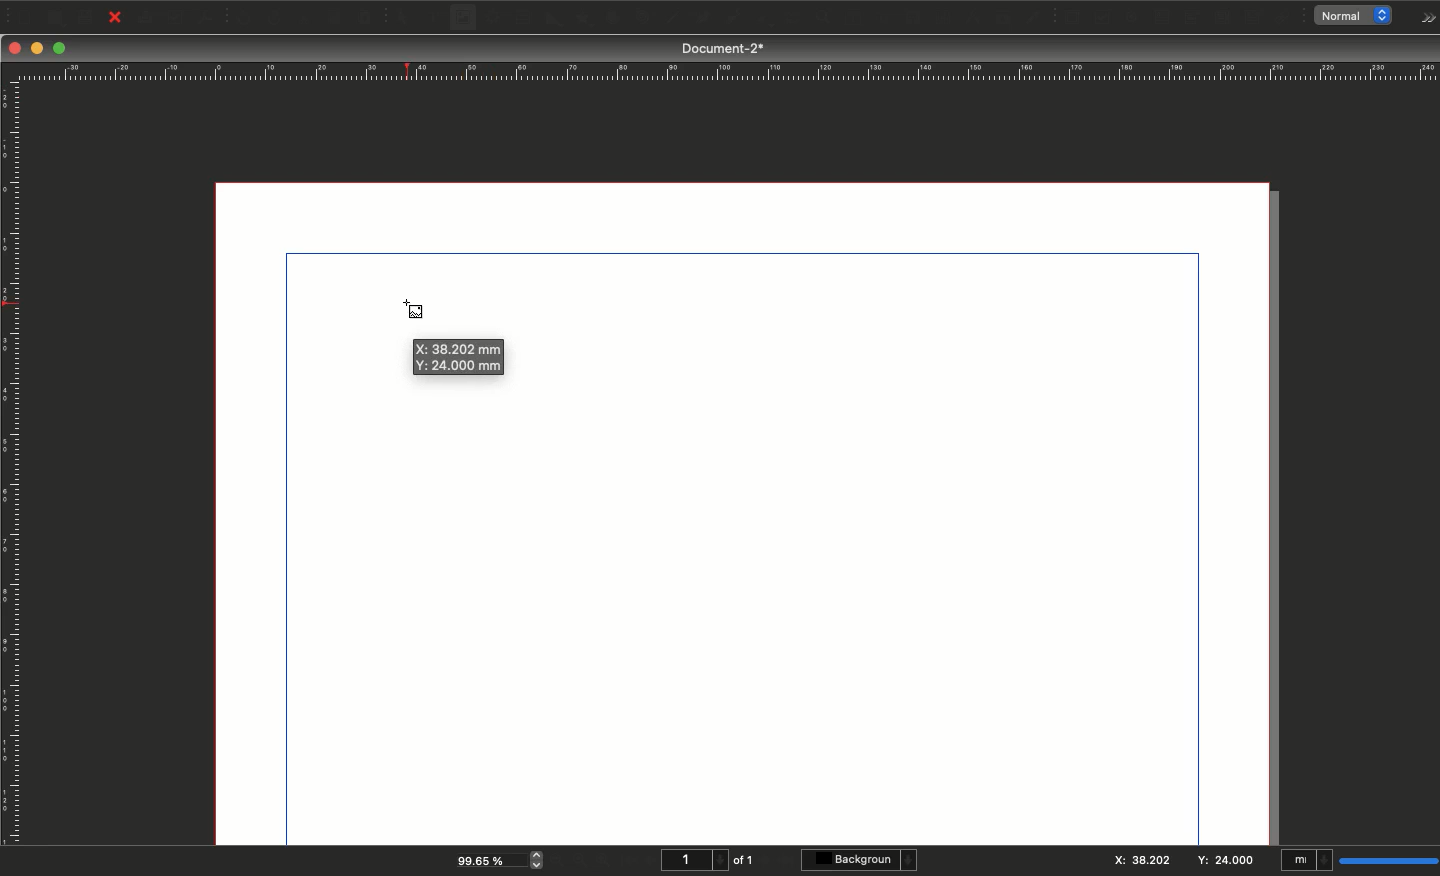 Image resolution: width=1440 pixels, height=876 pixels. Describe the element at coordinates (725, 72) in the screenshot. I see `Ruler` at that location.